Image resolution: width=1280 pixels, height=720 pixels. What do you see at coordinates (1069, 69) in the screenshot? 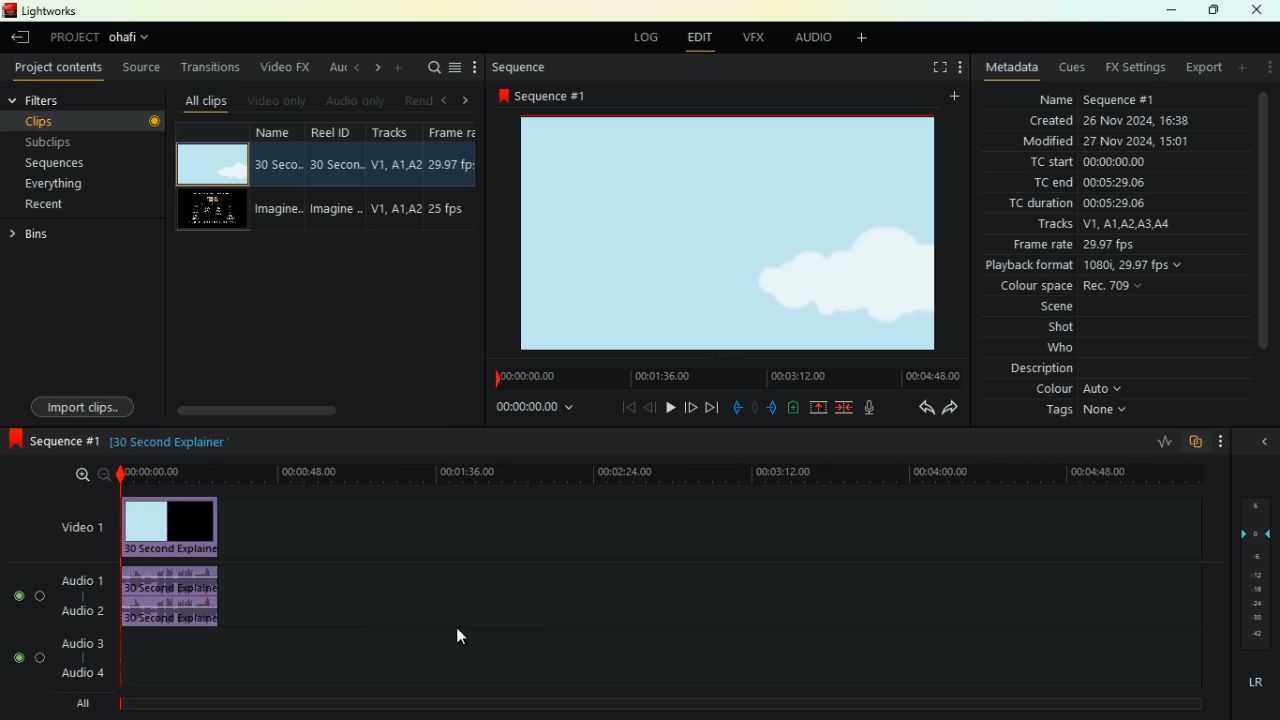
I see `cues` at bounding box center [1069, 69].